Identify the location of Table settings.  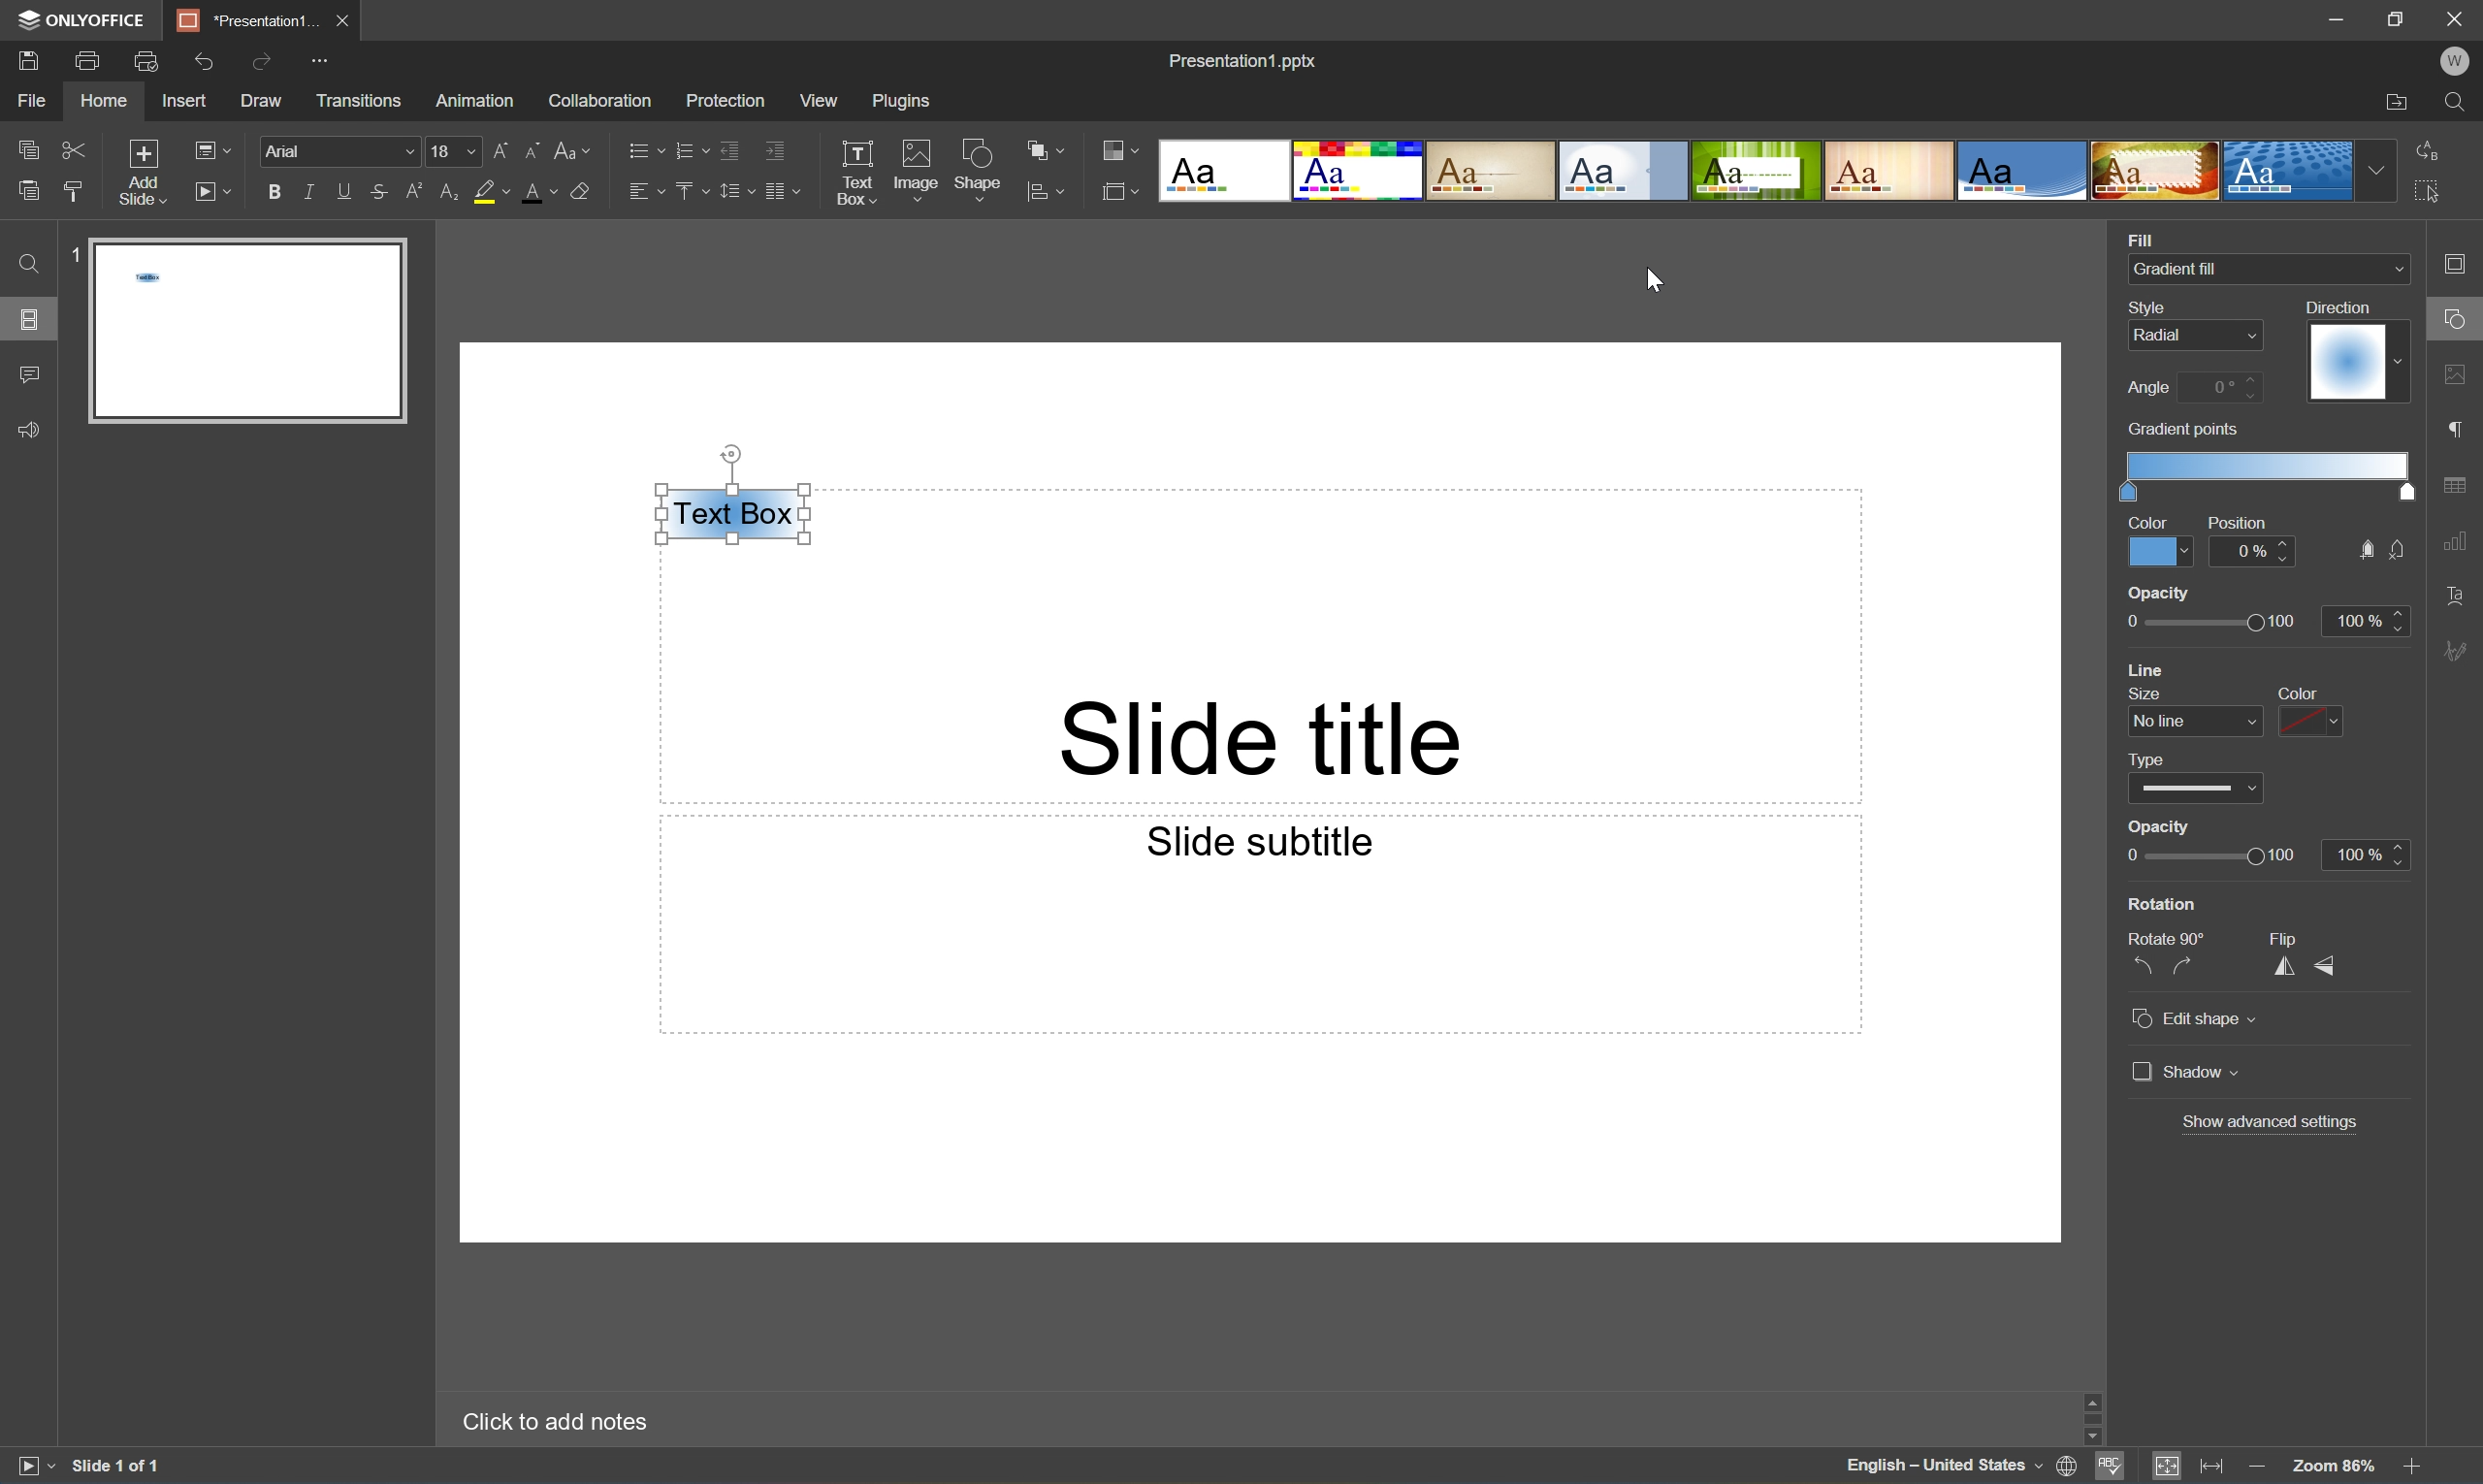
(2464, 483).